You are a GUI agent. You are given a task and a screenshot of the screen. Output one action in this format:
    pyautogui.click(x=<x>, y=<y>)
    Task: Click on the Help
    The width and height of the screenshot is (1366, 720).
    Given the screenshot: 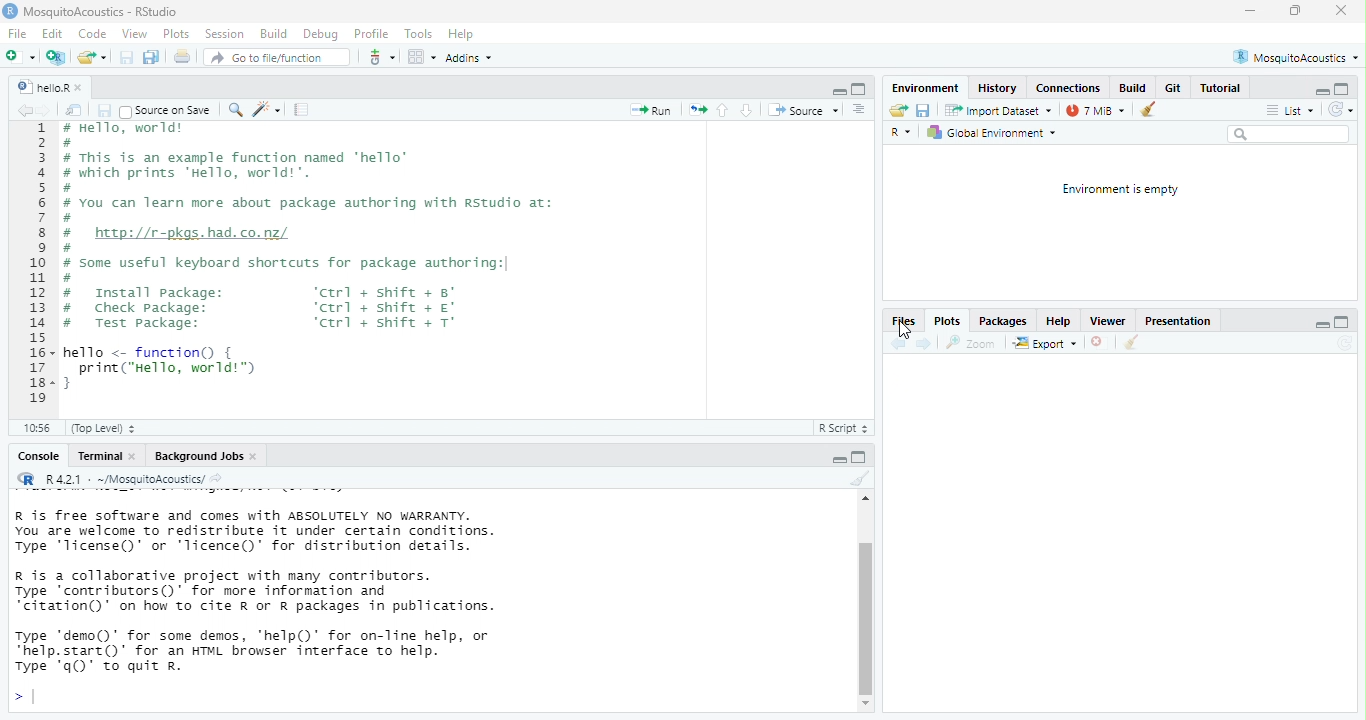 What is the action you would take?
    pyautogui.click(x=462, y=35)
    